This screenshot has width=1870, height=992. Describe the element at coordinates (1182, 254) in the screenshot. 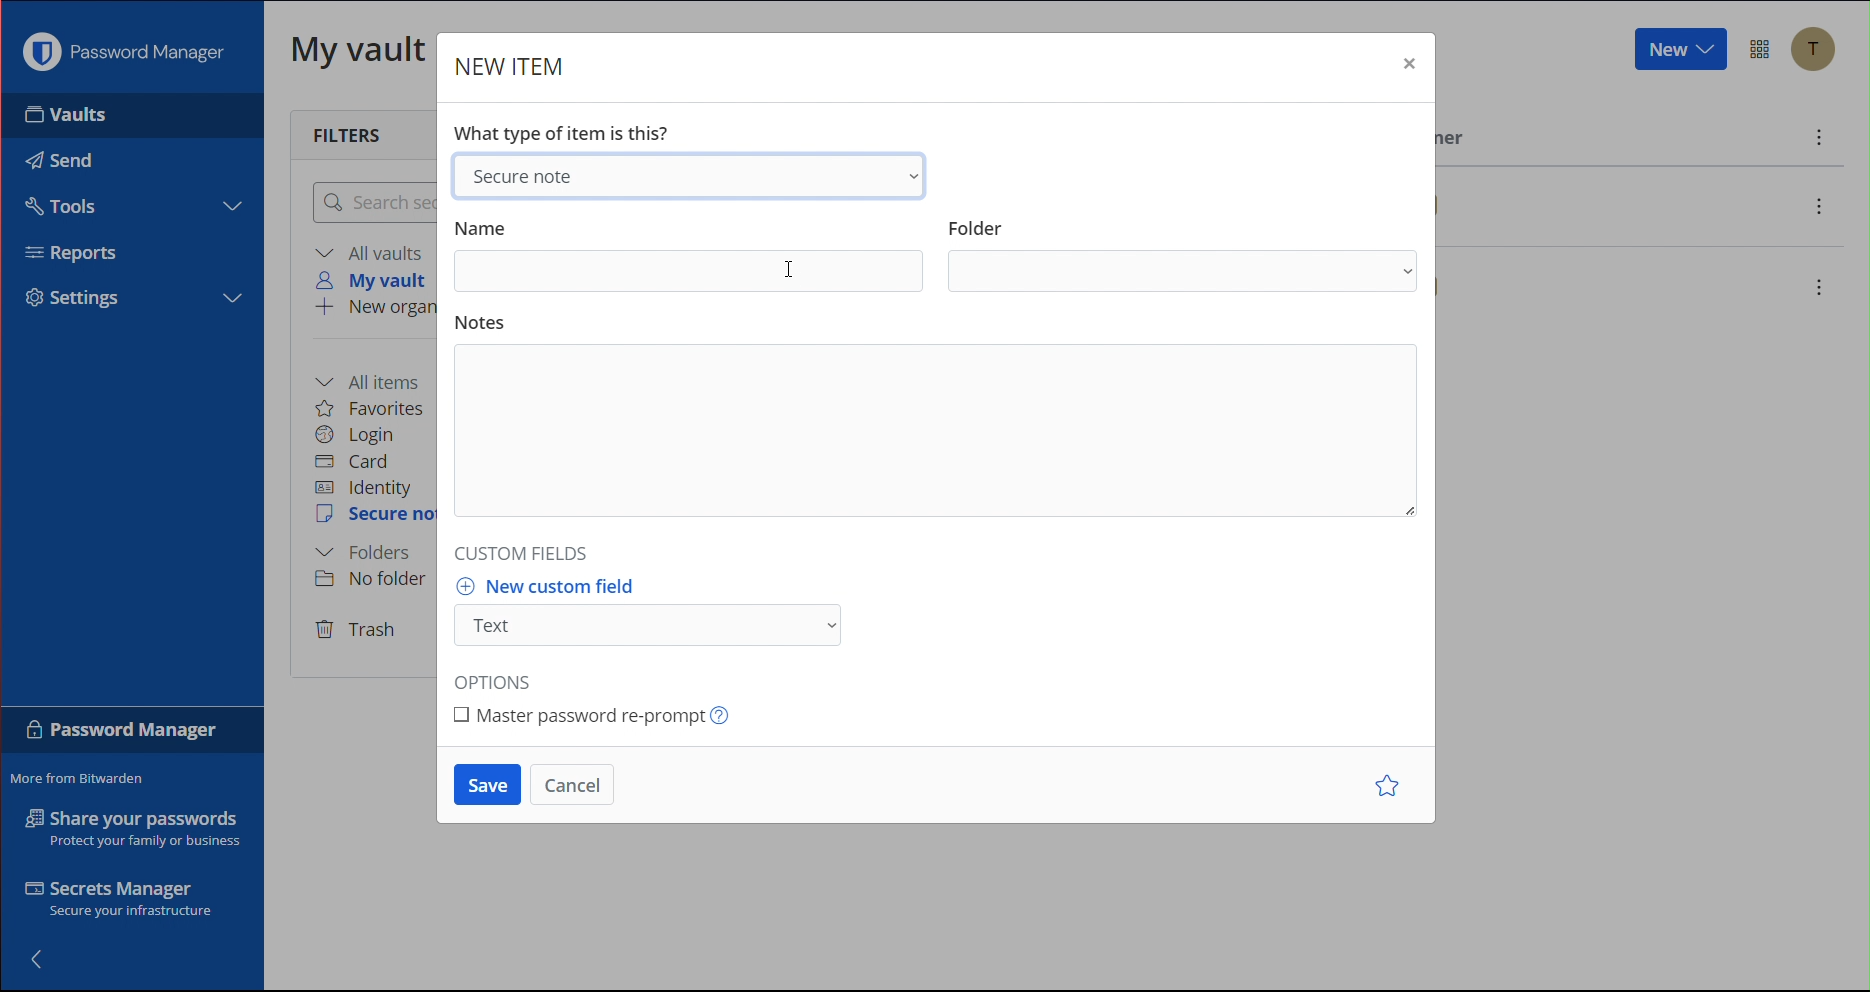

I see `Folder` at that location.